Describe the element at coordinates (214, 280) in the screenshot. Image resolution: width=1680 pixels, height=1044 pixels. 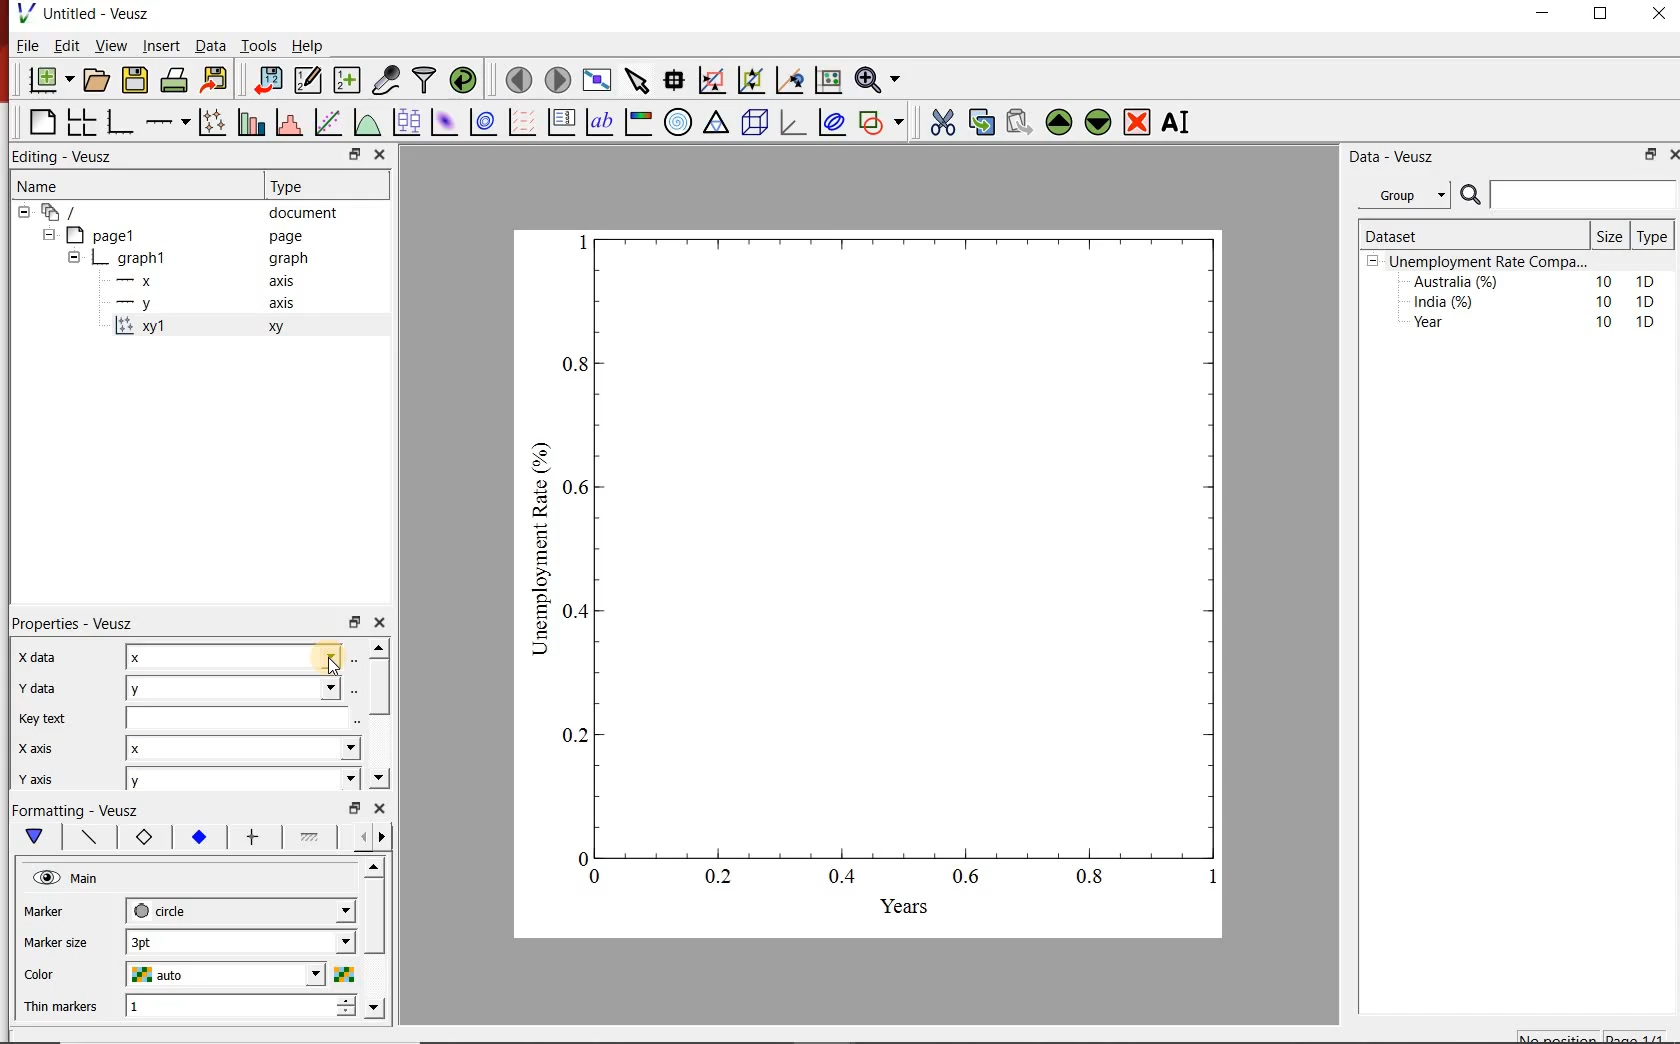
I see `x axis` at that location.